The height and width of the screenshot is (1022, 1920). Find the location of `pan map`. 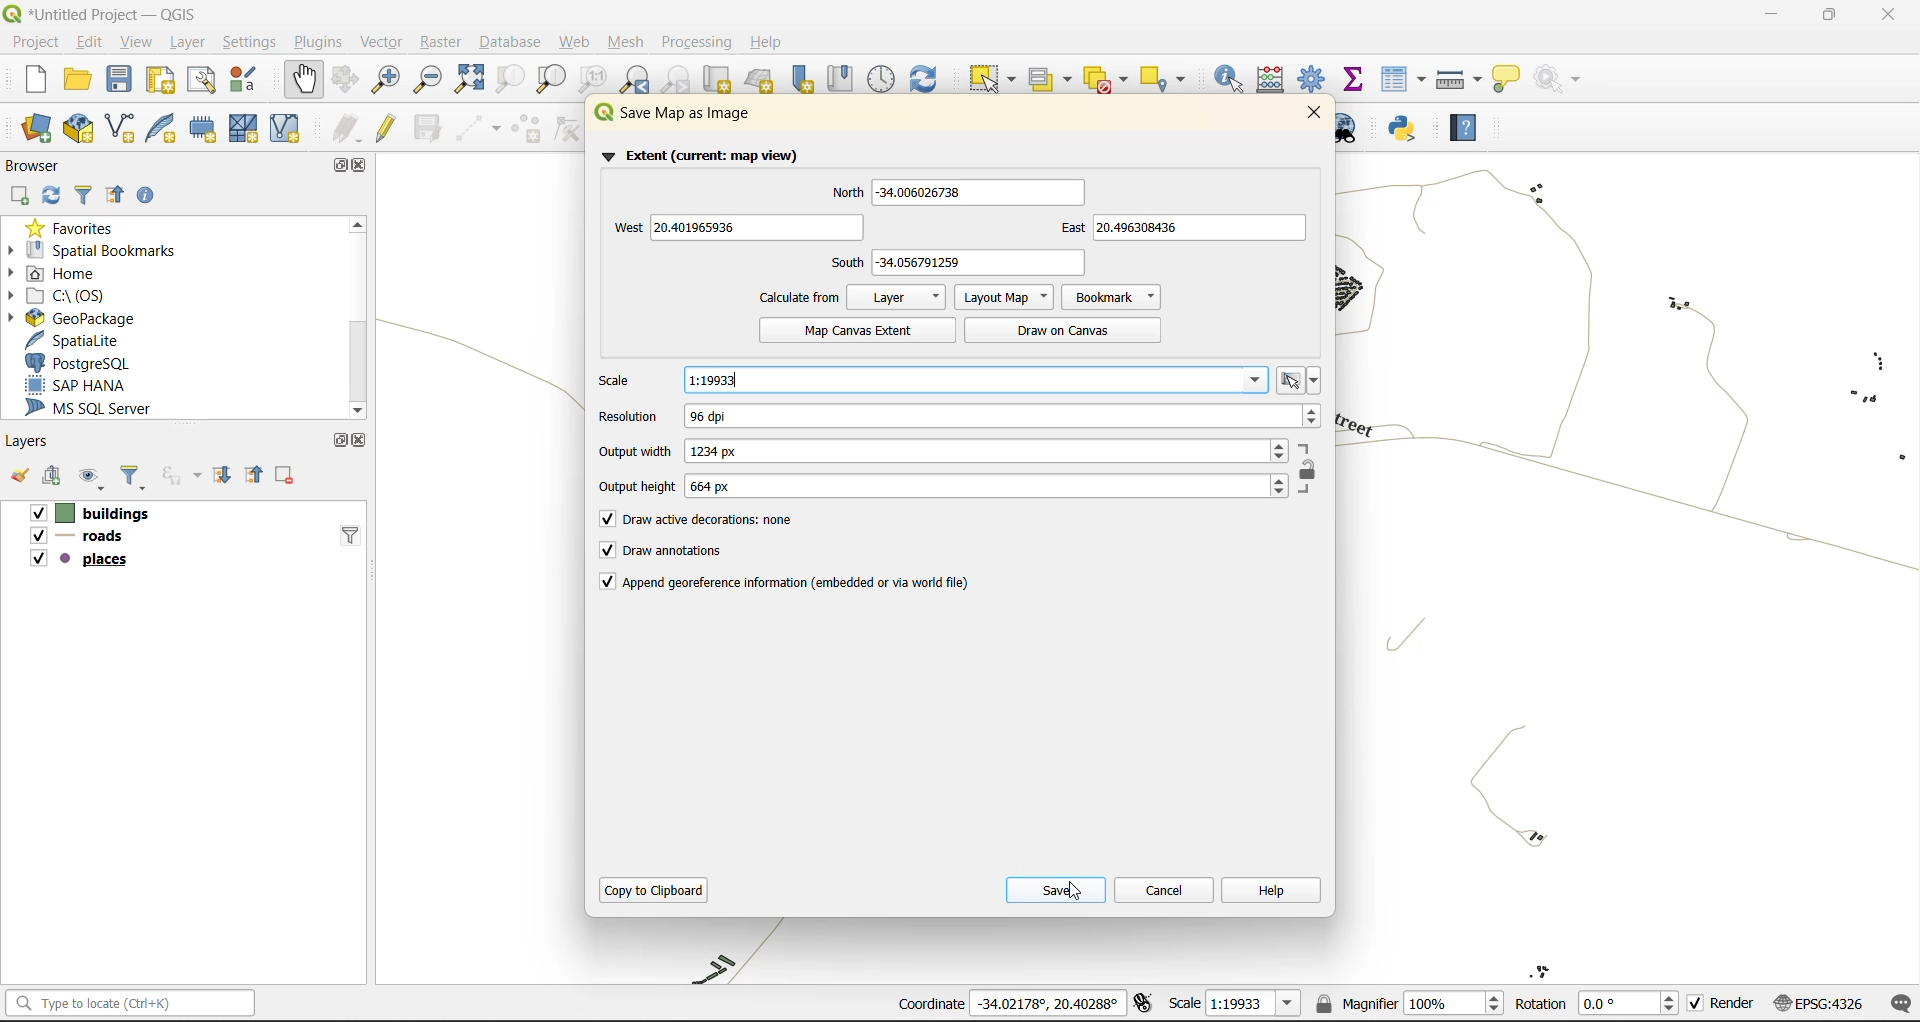

pan map is located at coordinates (305, 80).